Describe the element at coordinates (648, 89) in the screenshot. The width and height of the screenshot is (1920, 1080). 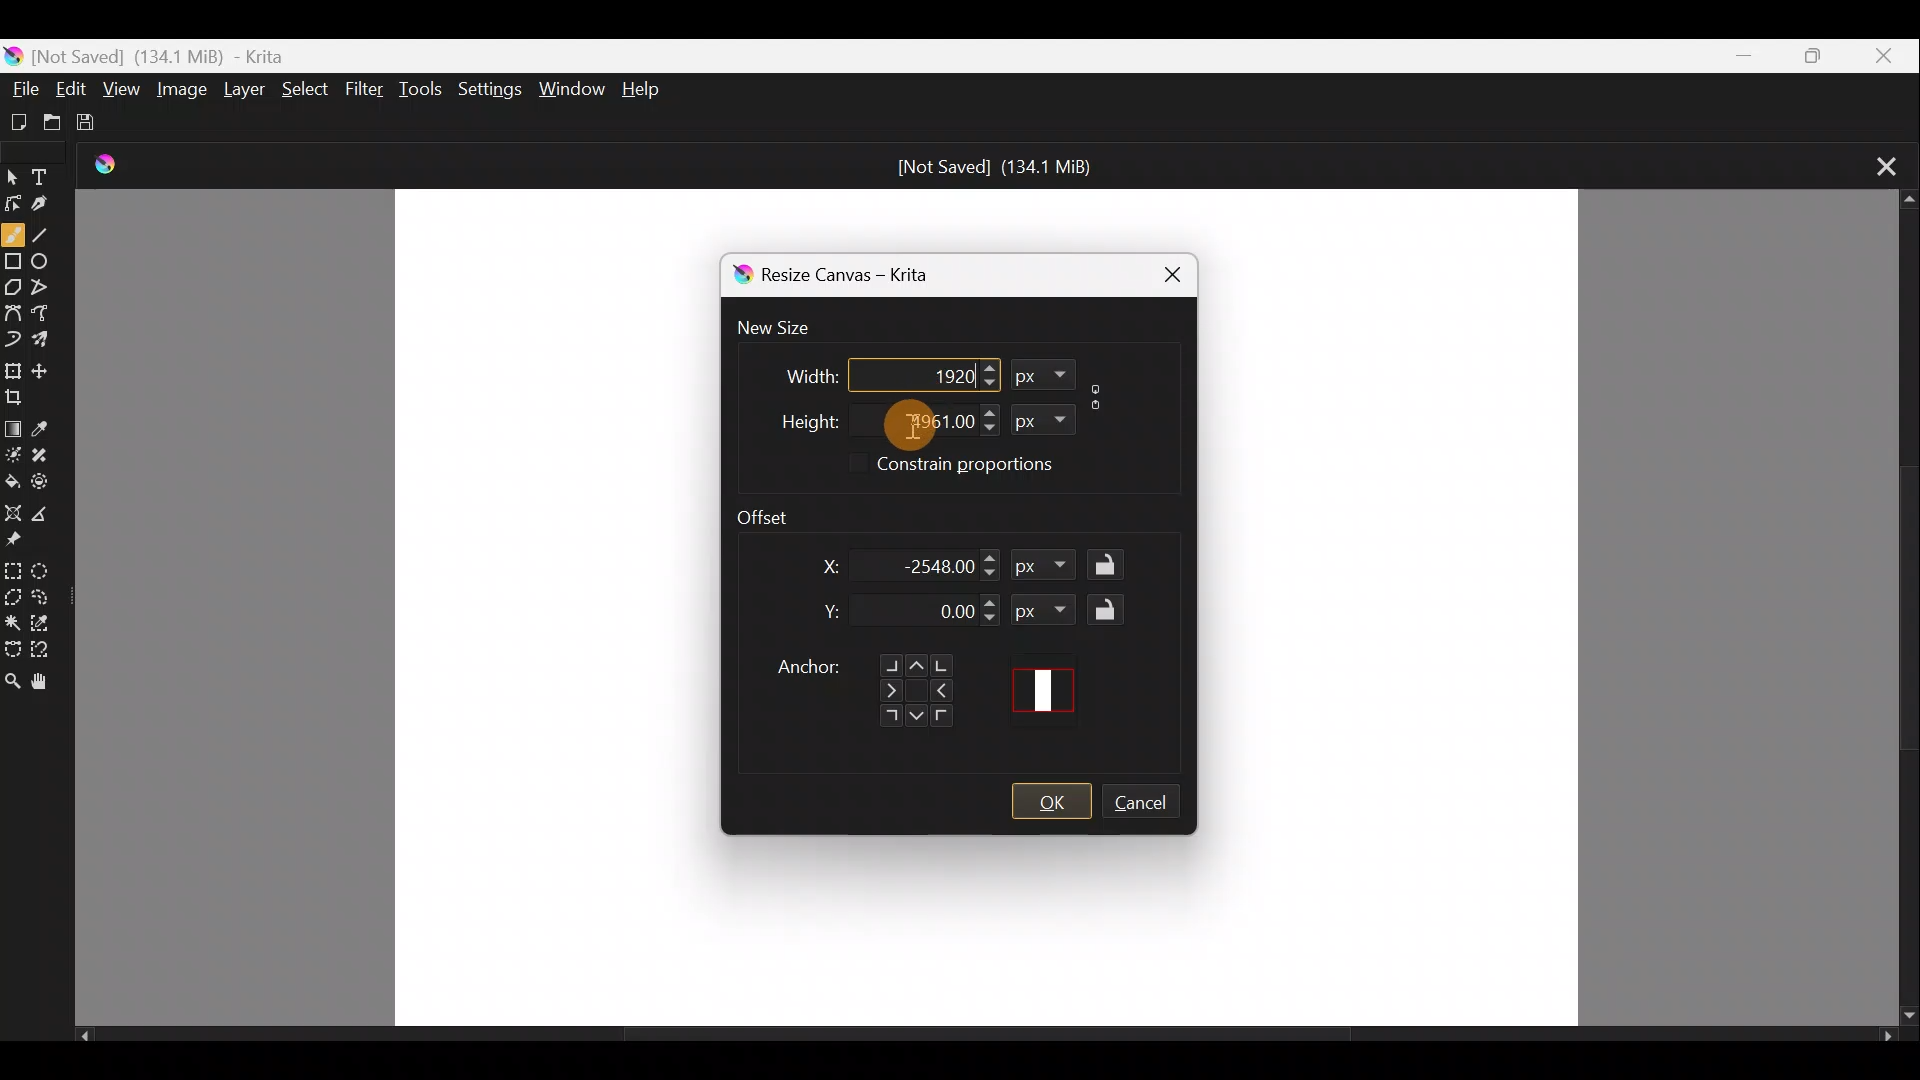
I see `Help` at that location.